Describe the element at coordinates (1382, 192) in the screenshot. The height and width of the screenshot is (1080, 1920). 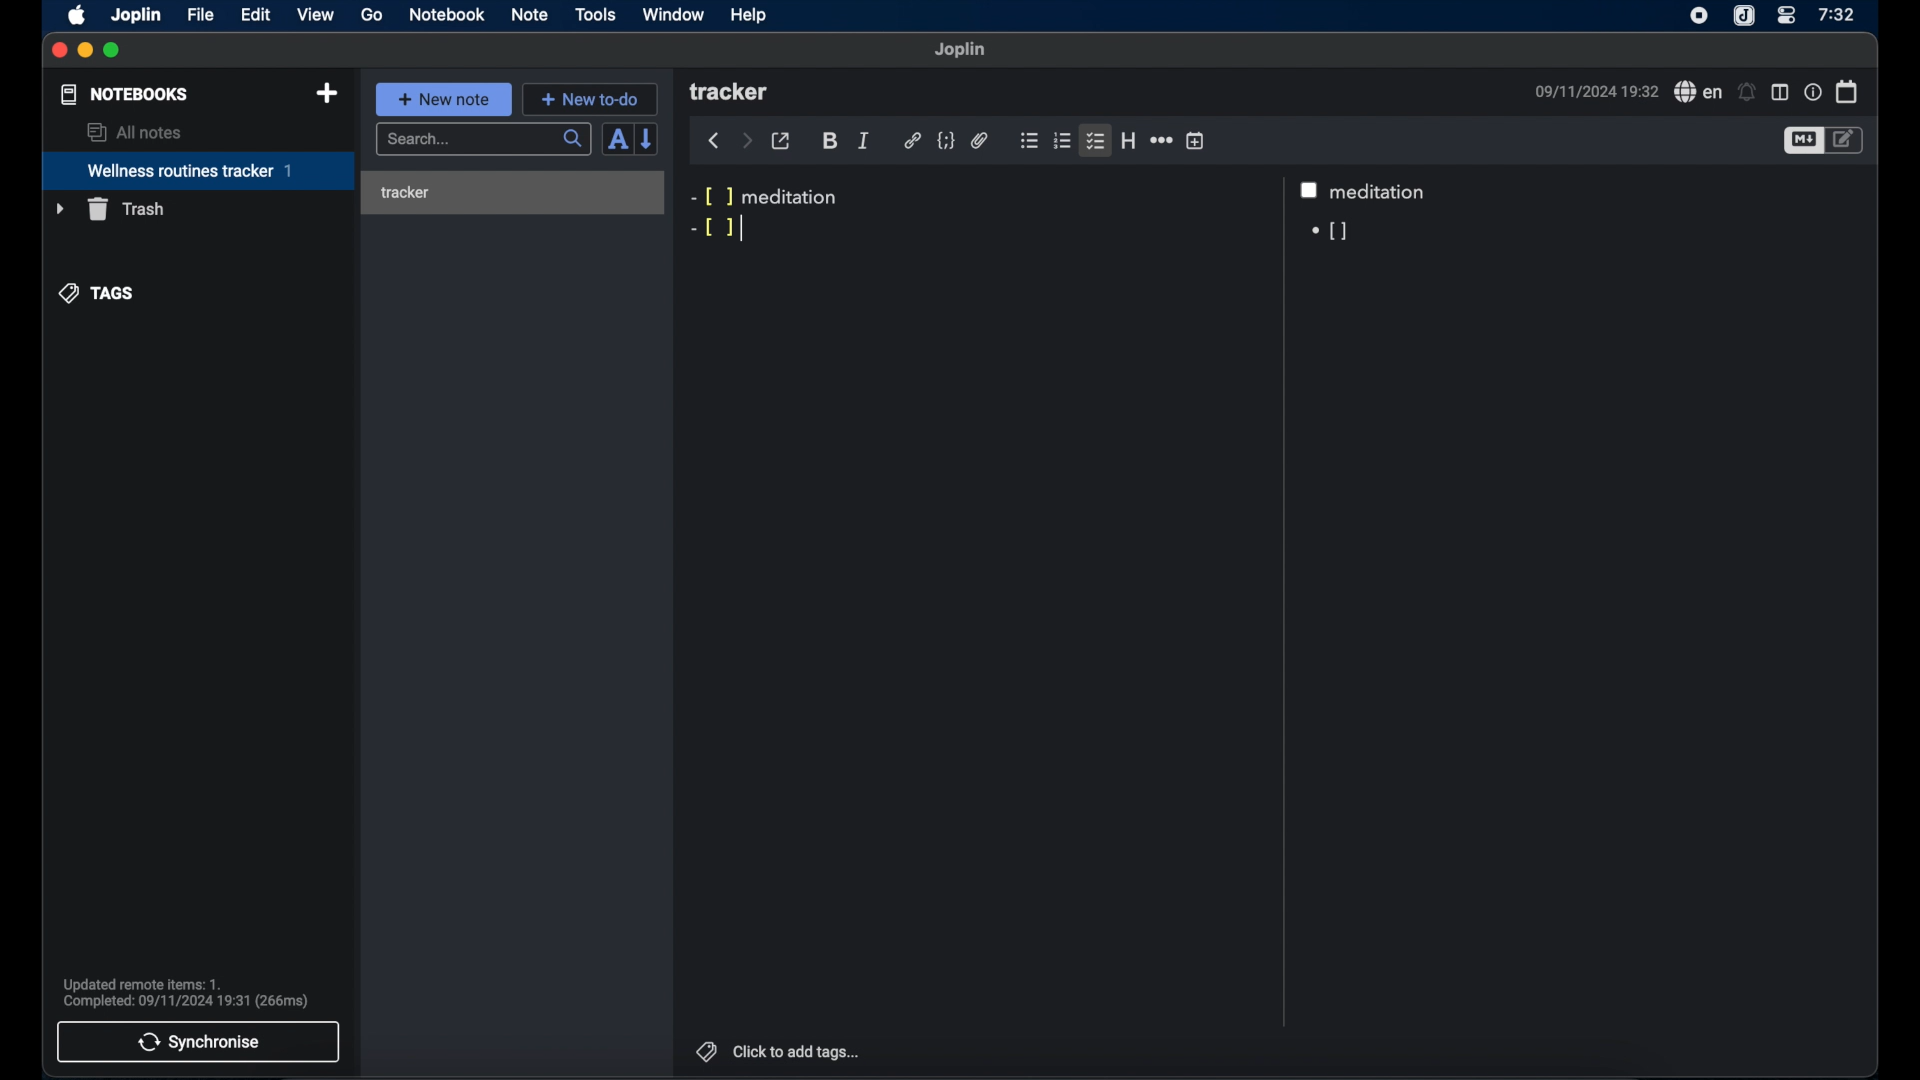
I see `meditation ` at that location.